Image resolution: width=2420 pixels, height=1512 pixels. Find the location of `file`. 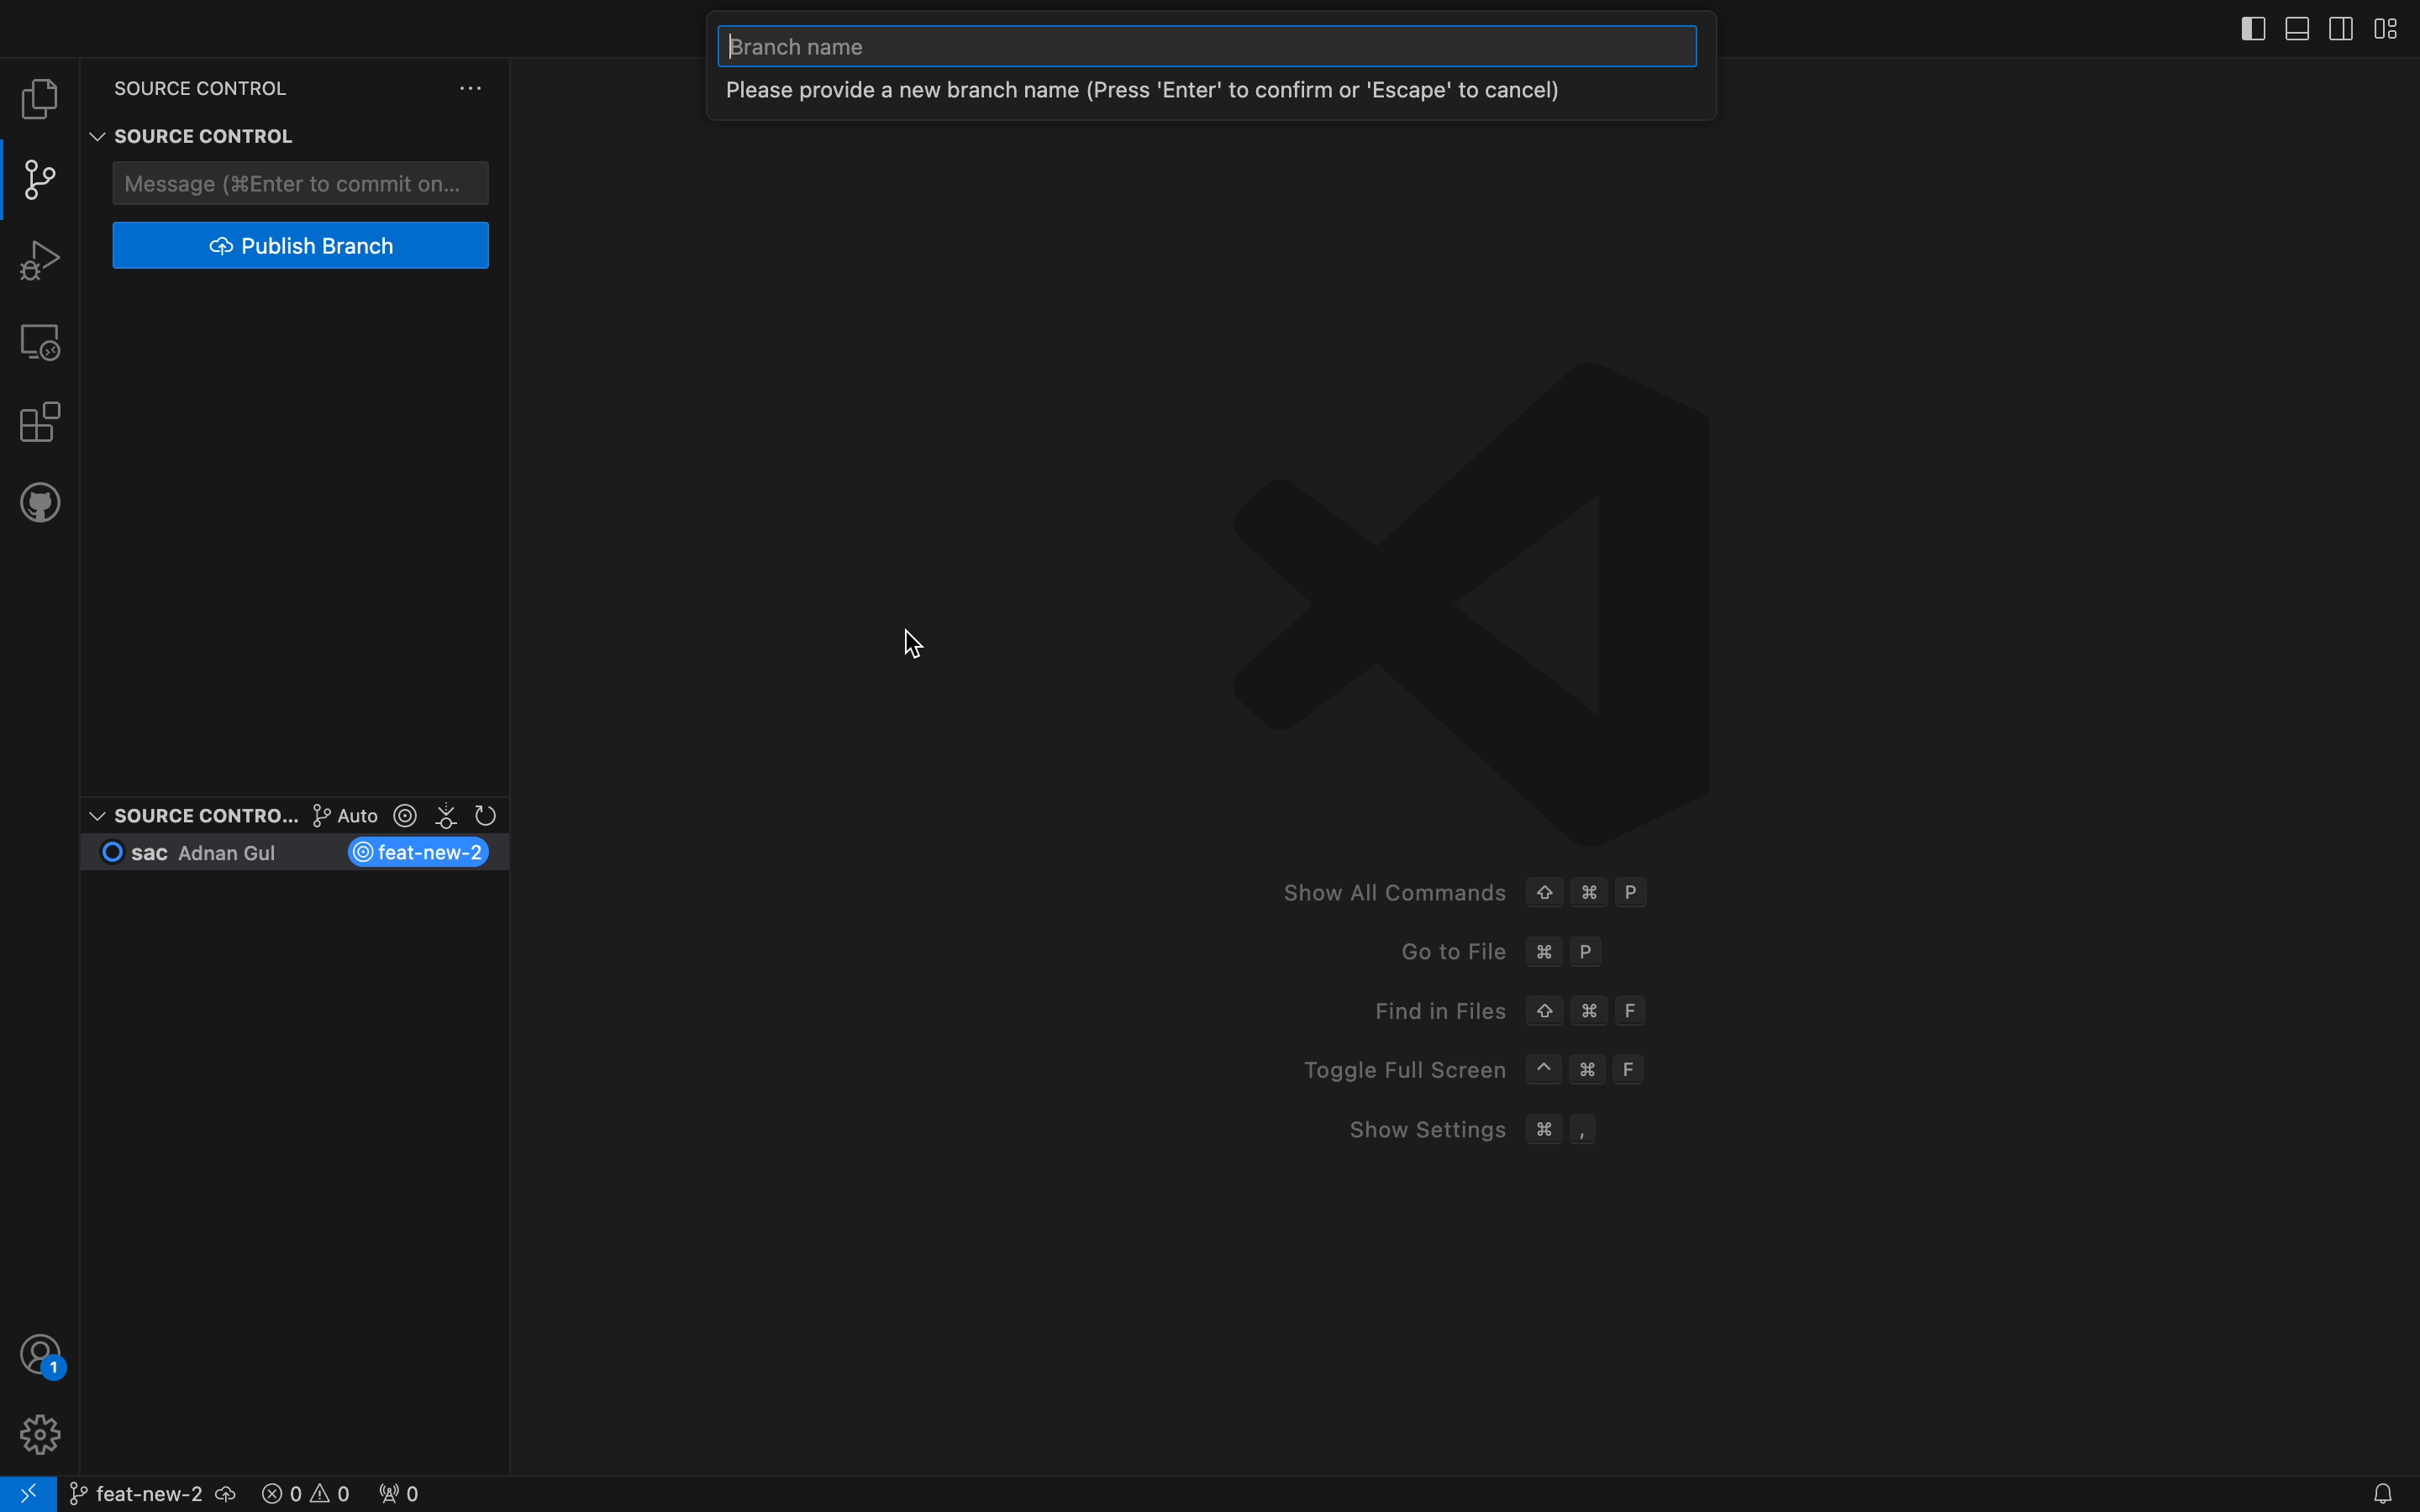

file is located at coordinates (40, 99).